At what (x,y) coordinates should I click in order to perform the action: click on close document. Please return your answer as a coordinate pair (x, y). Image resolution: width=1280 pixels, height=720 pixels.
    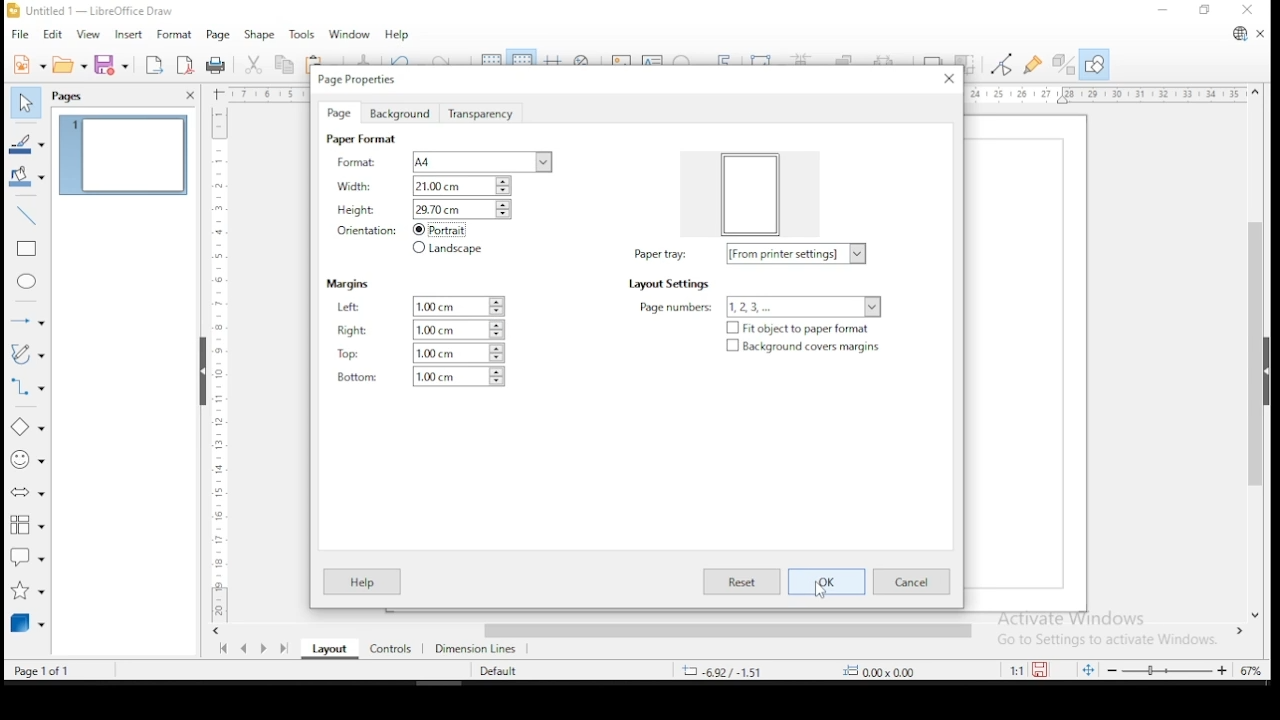
    Looking at the image, I should click on (1260, 34).